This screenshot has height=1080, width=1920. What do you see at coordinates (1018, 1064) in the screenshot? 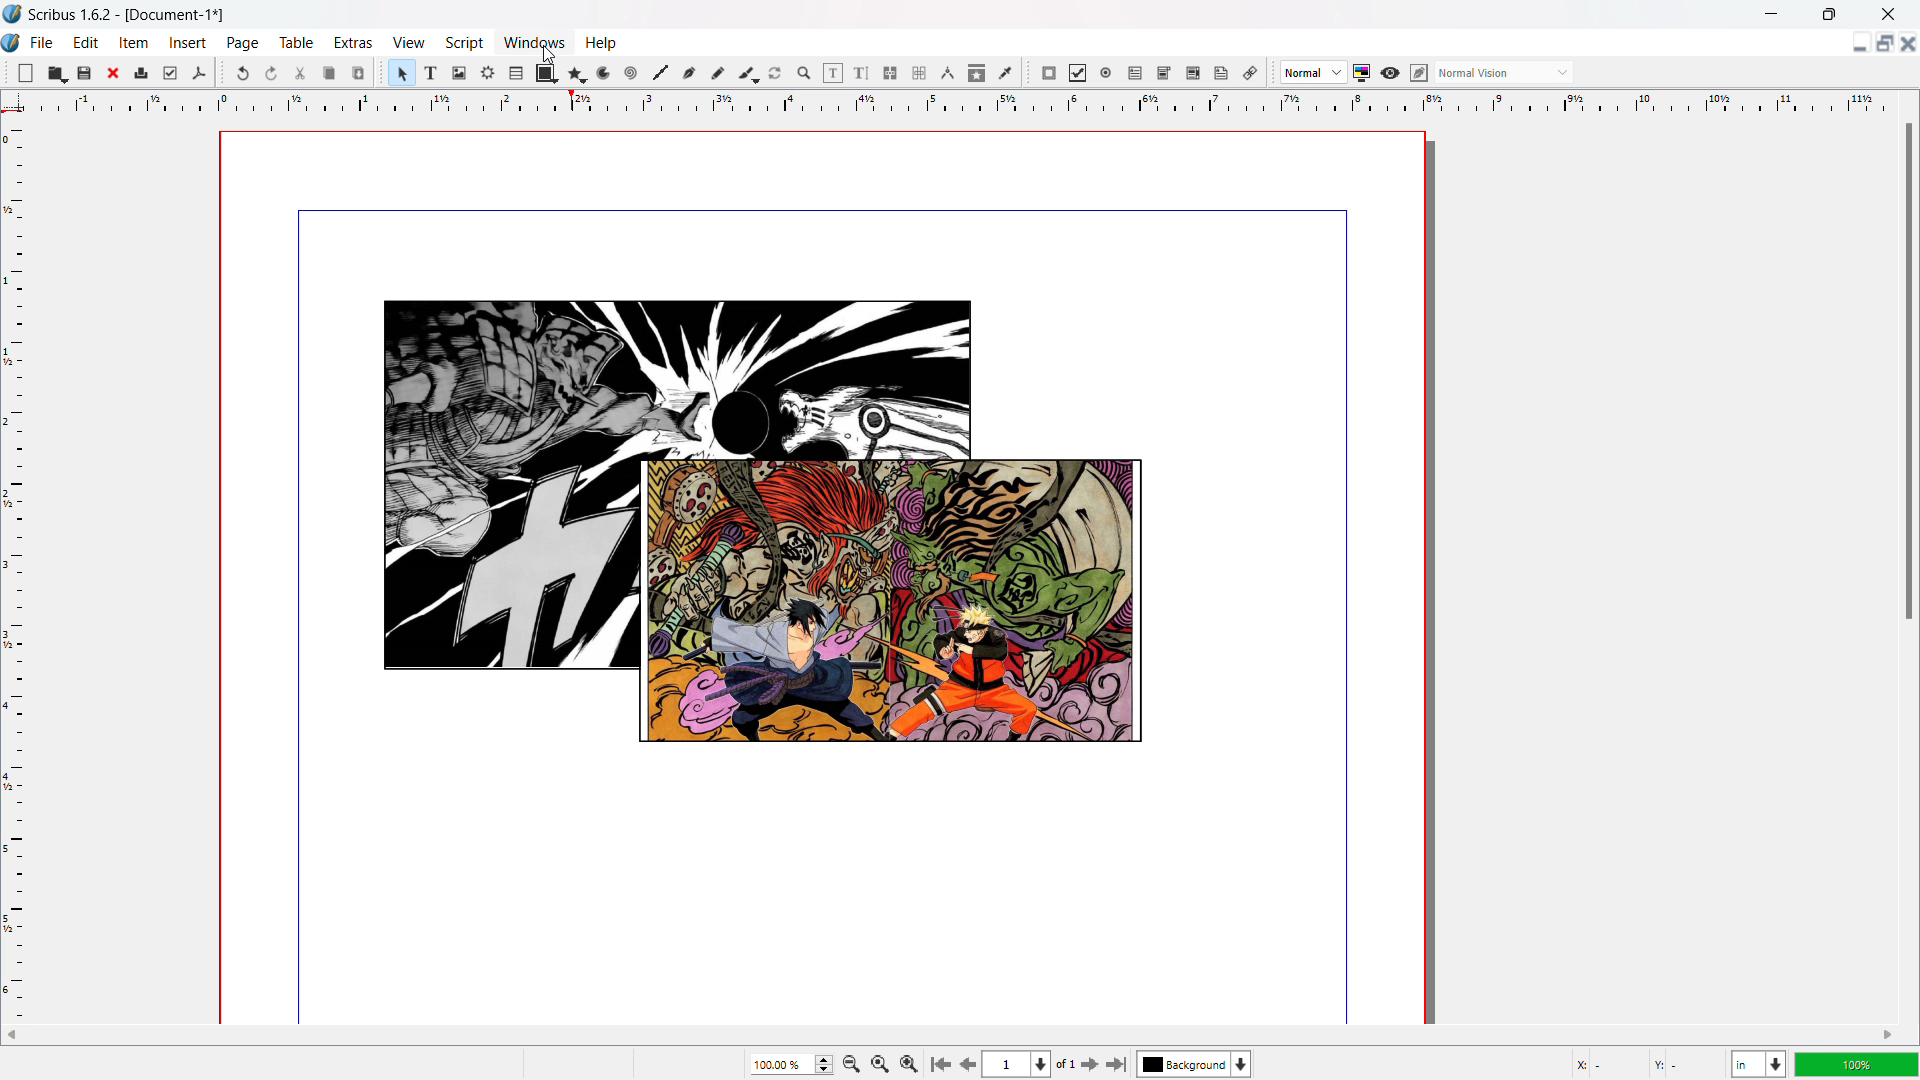
I see `select current page` at bounding box center [1018, 1064].